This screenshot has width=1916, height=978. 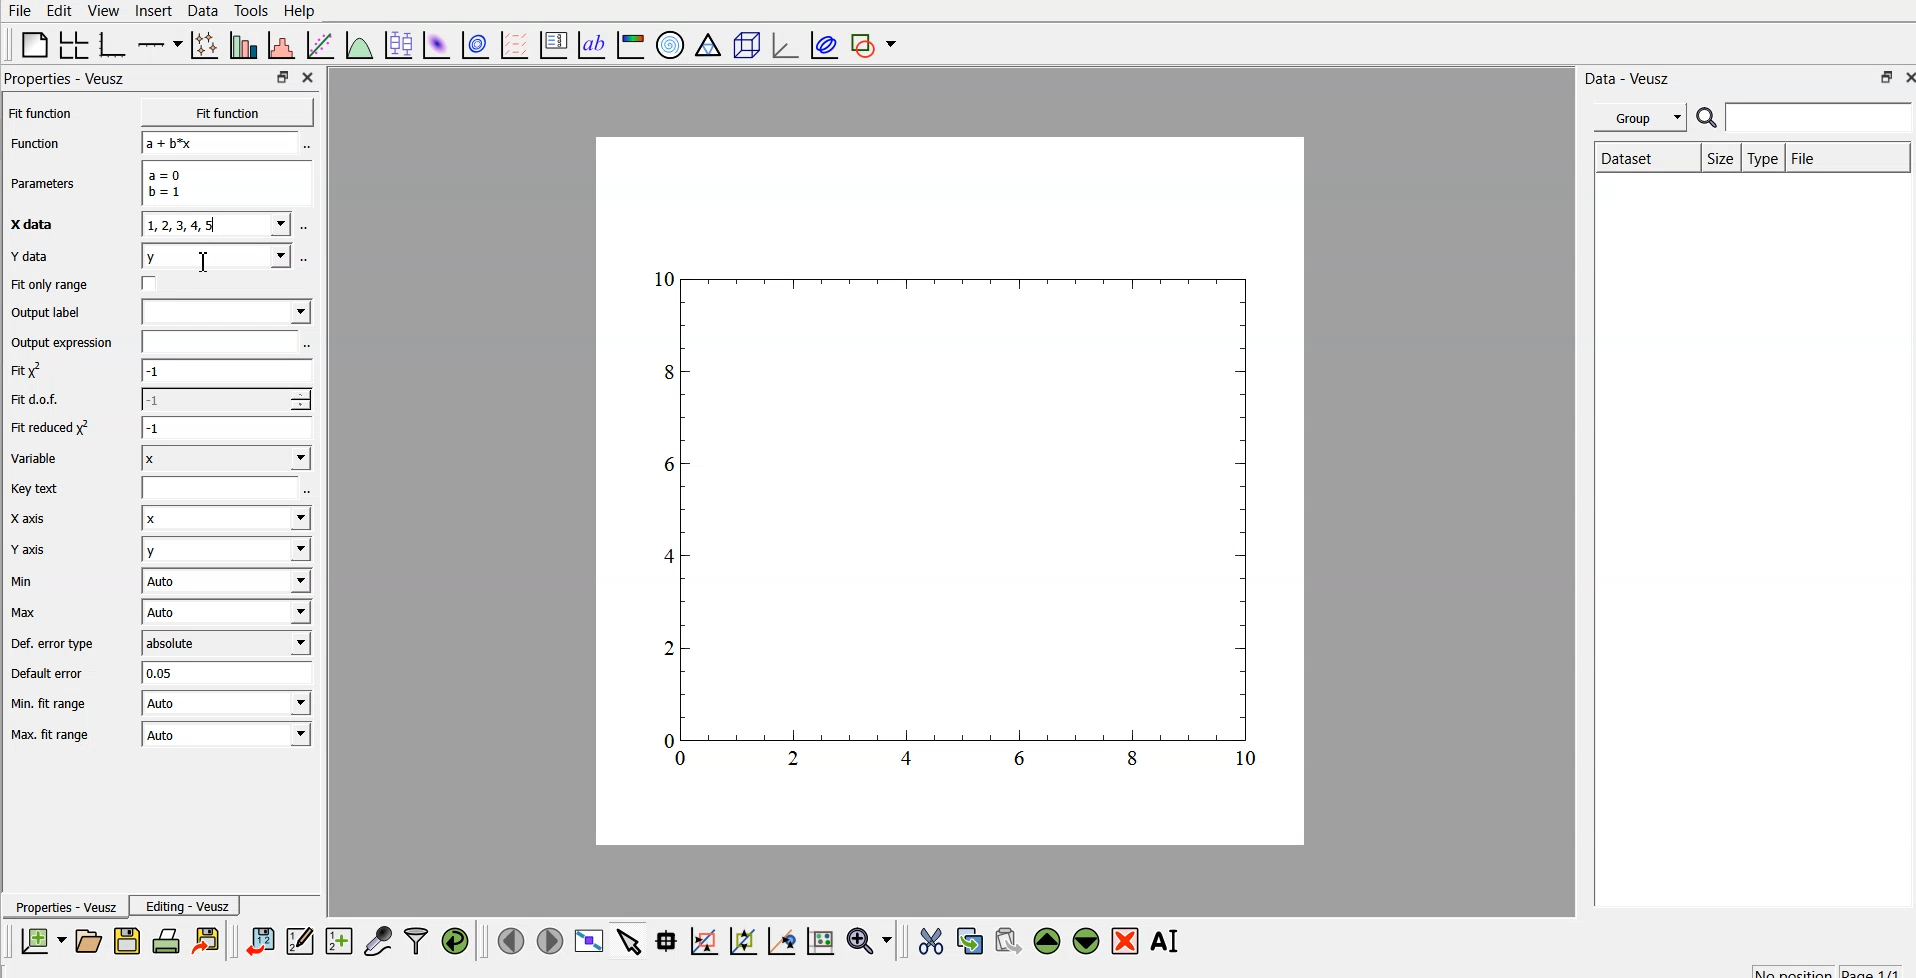 What do you see at coordinates (48, 490) in the screenshot?
I see `Key text` at bounding box center [48, 490].